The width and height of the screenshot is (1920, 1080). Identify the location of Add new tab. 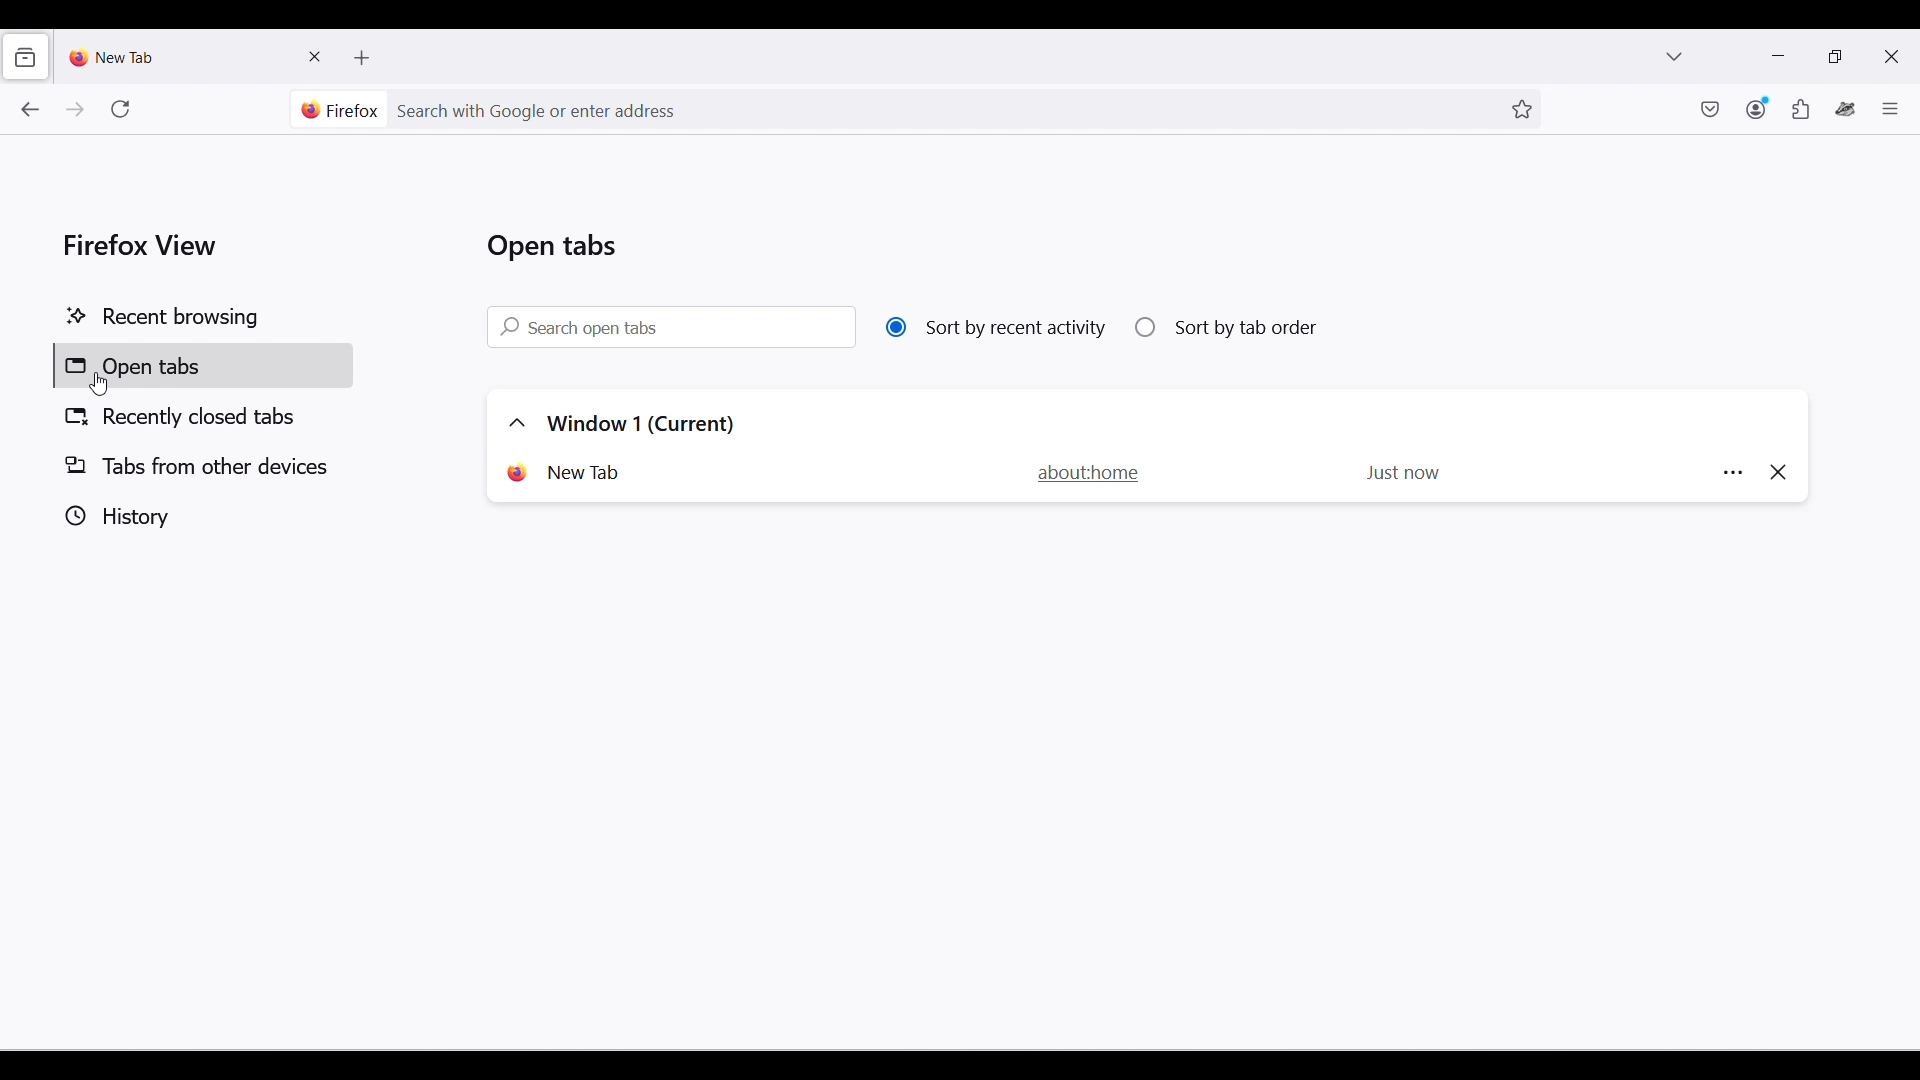
(363, 58).